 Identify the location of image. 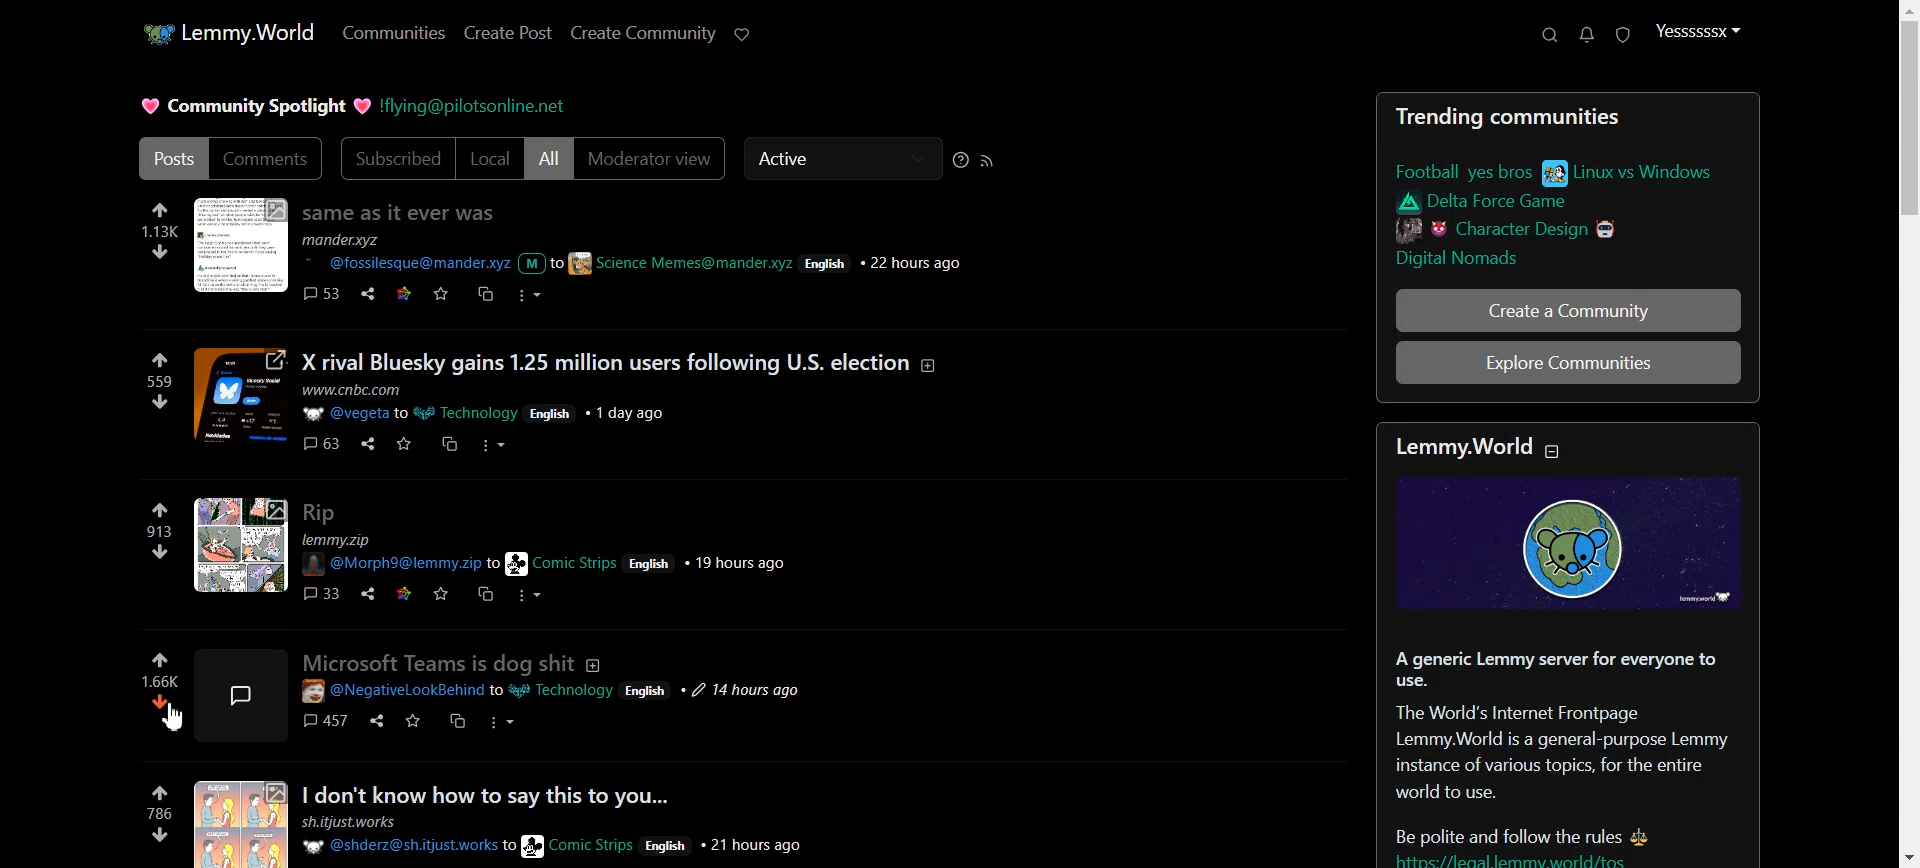
(246, 691).